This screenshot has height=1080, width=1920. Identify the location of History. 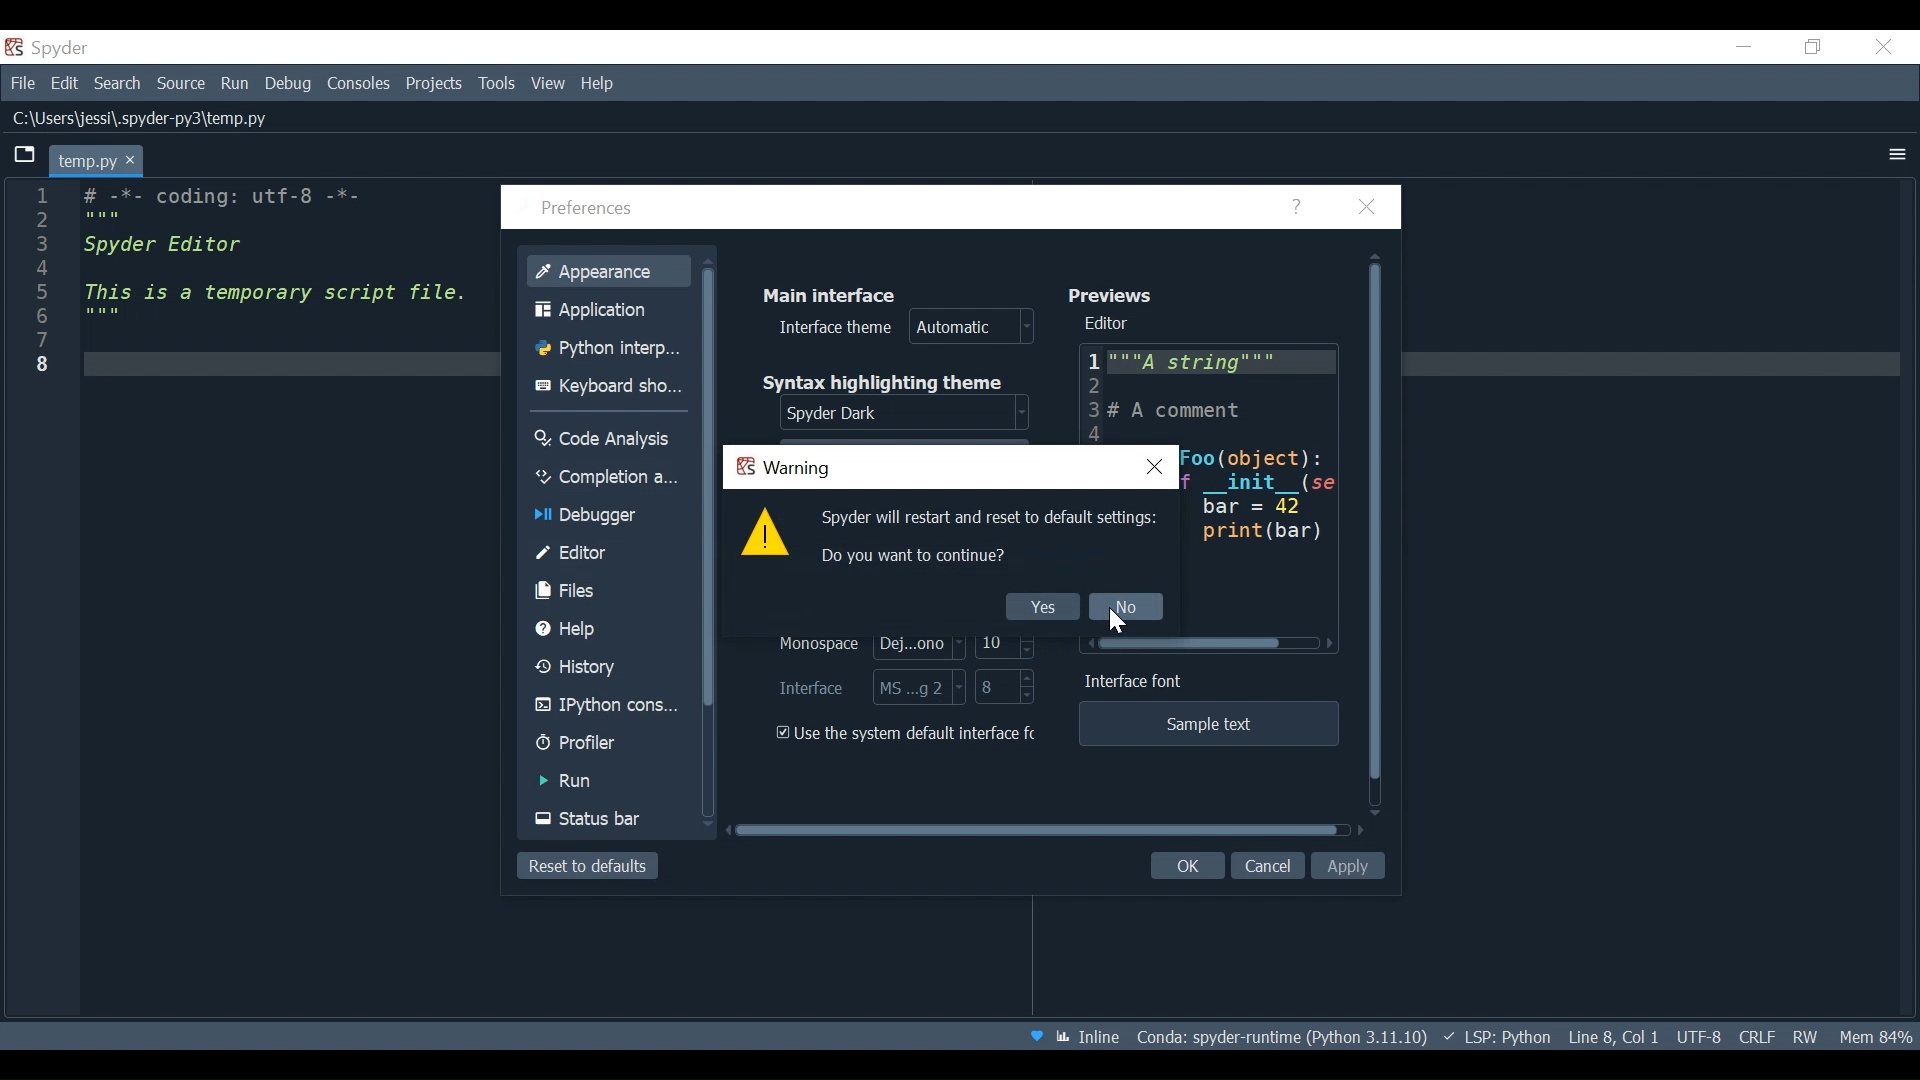
(608, 668).